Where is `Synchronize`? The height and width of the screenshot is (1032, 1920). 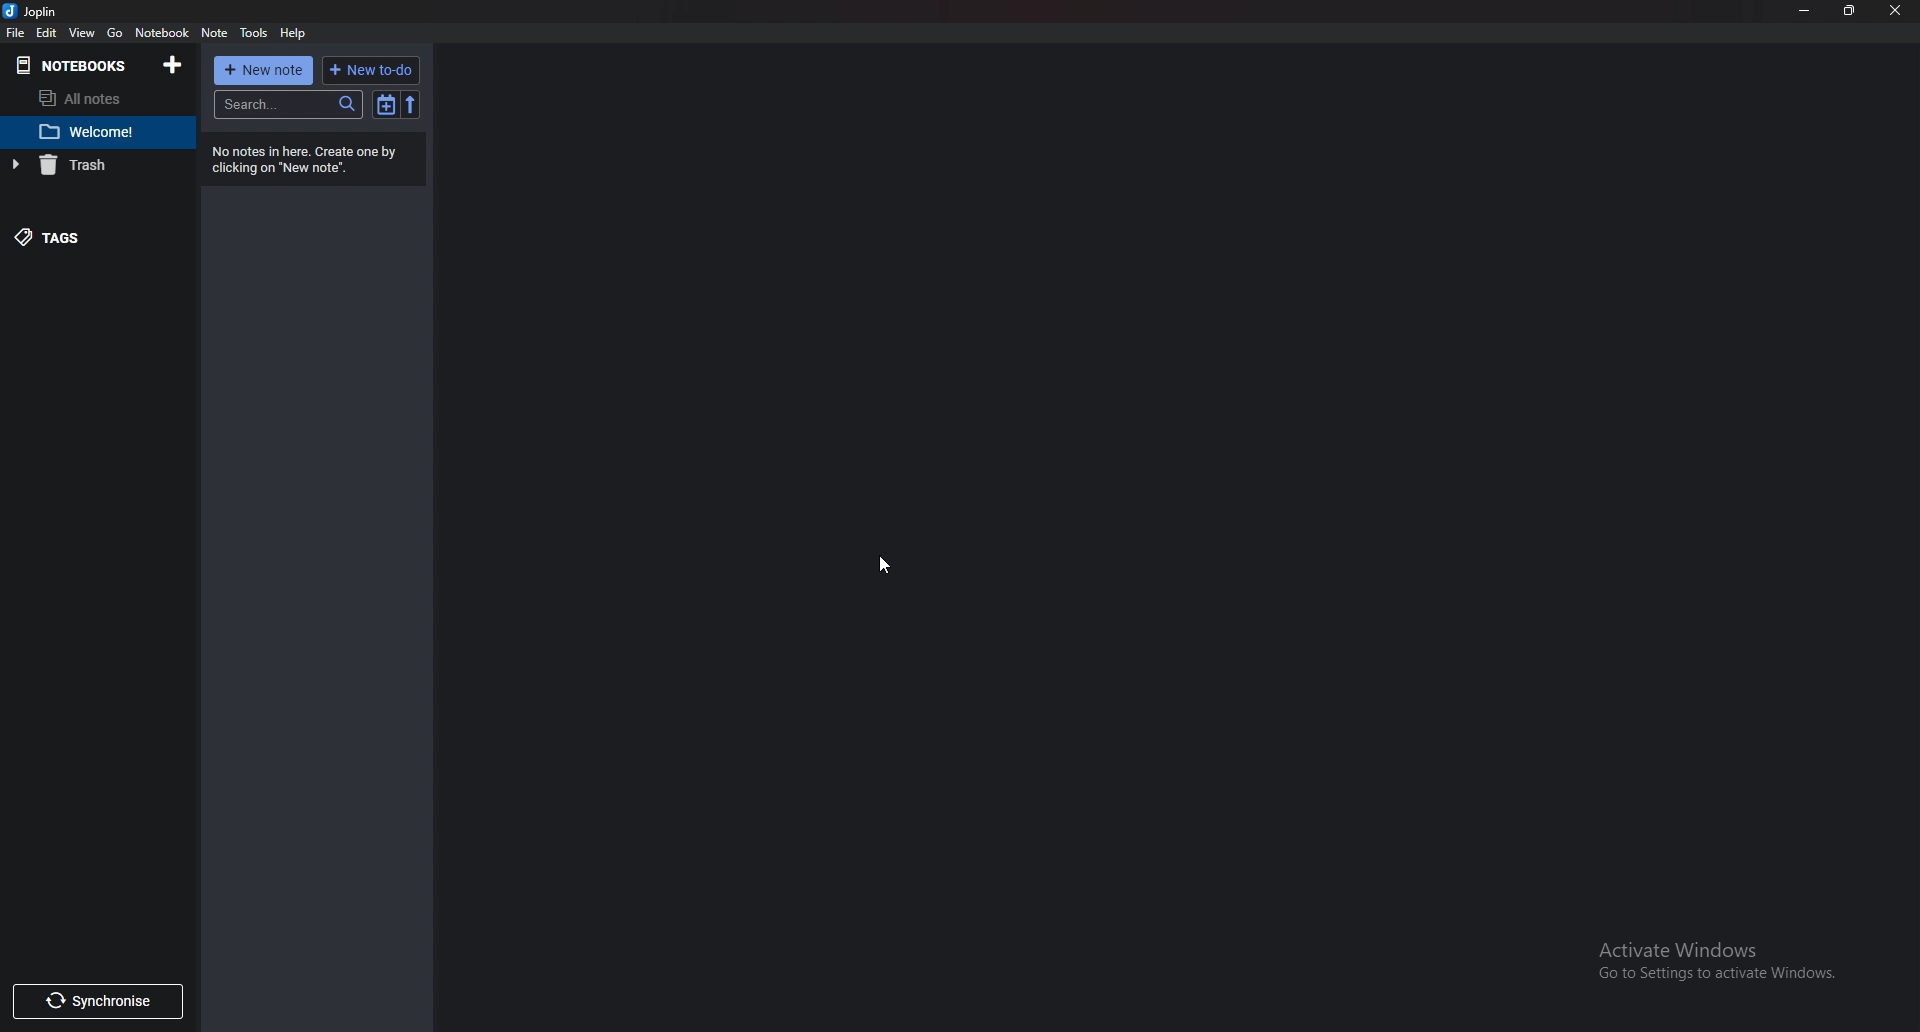
Synchronize is located at coordinates (98, 1003).